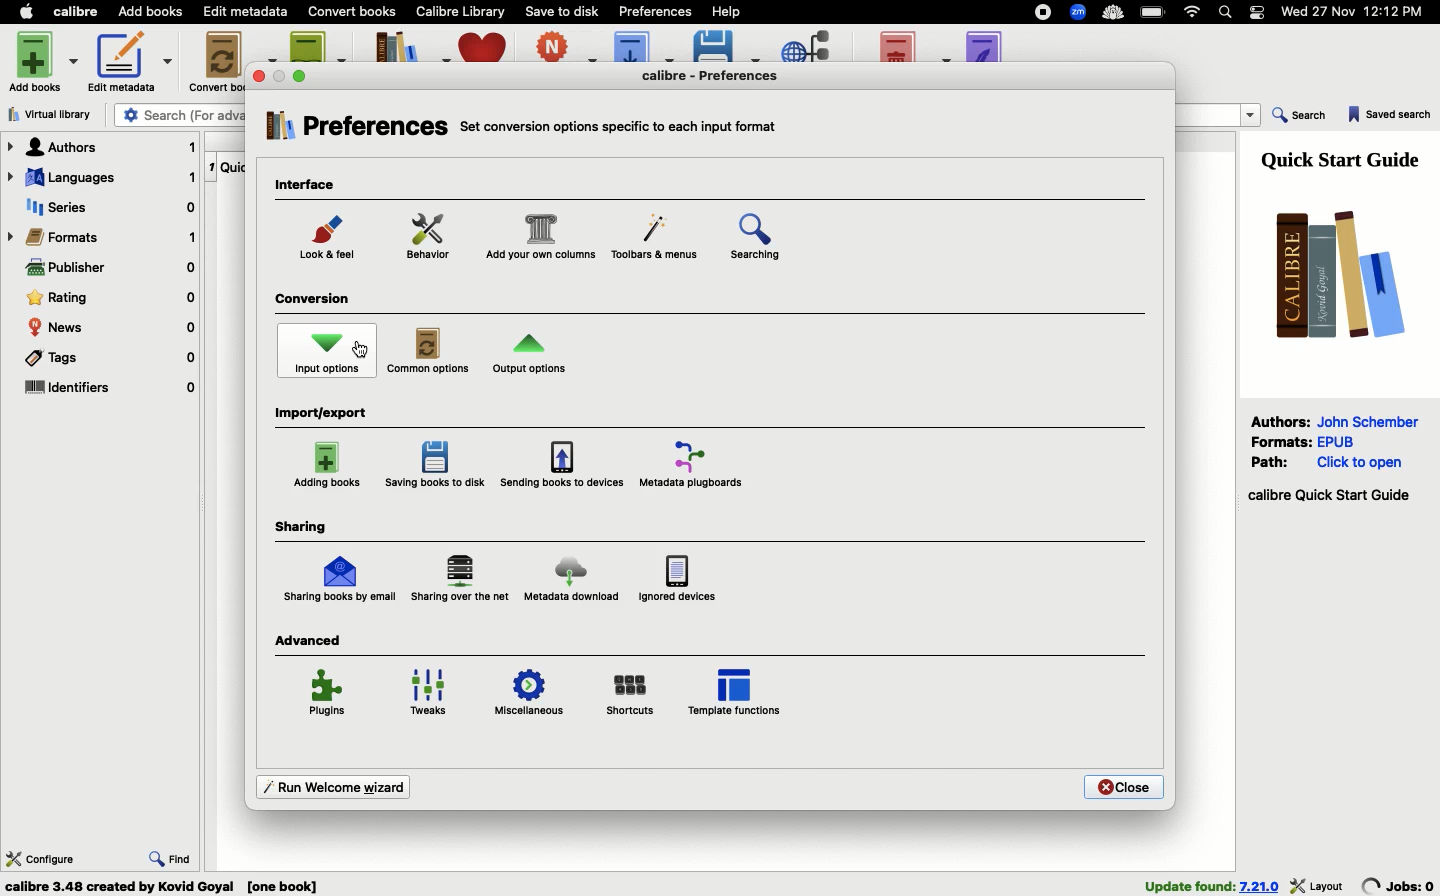  I want to click on Edit metadata, so click(130, 62).